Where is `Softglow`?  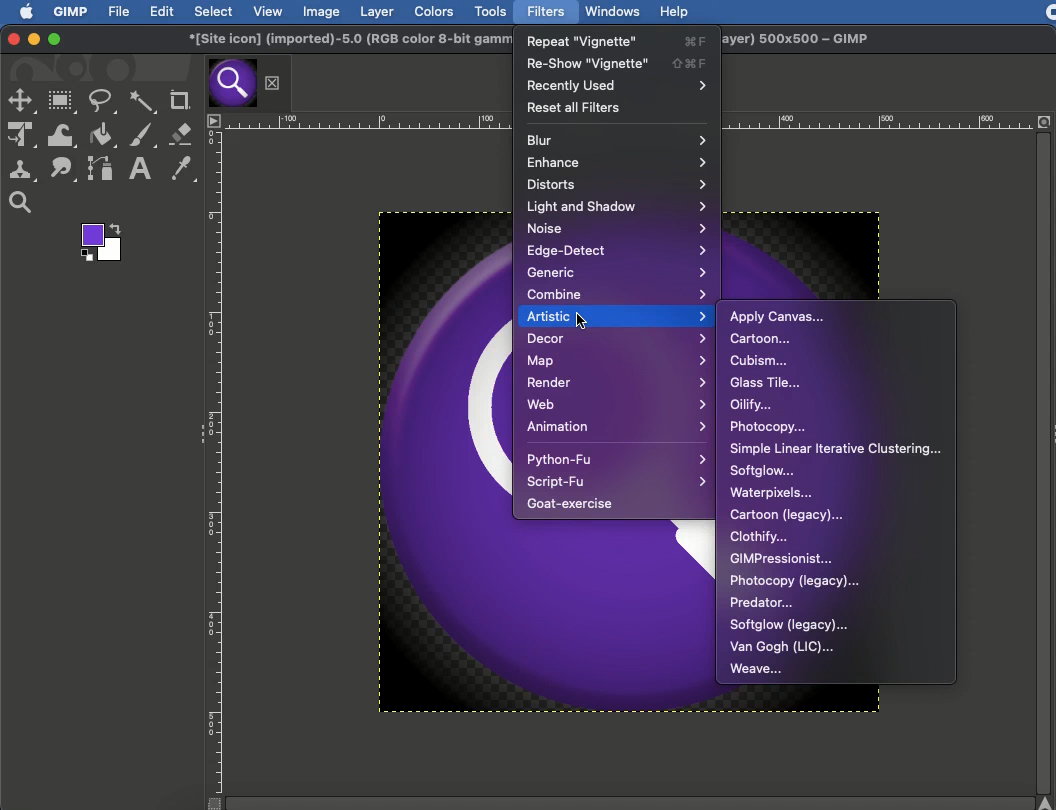 Softglow is located at coordinates (763, 471).